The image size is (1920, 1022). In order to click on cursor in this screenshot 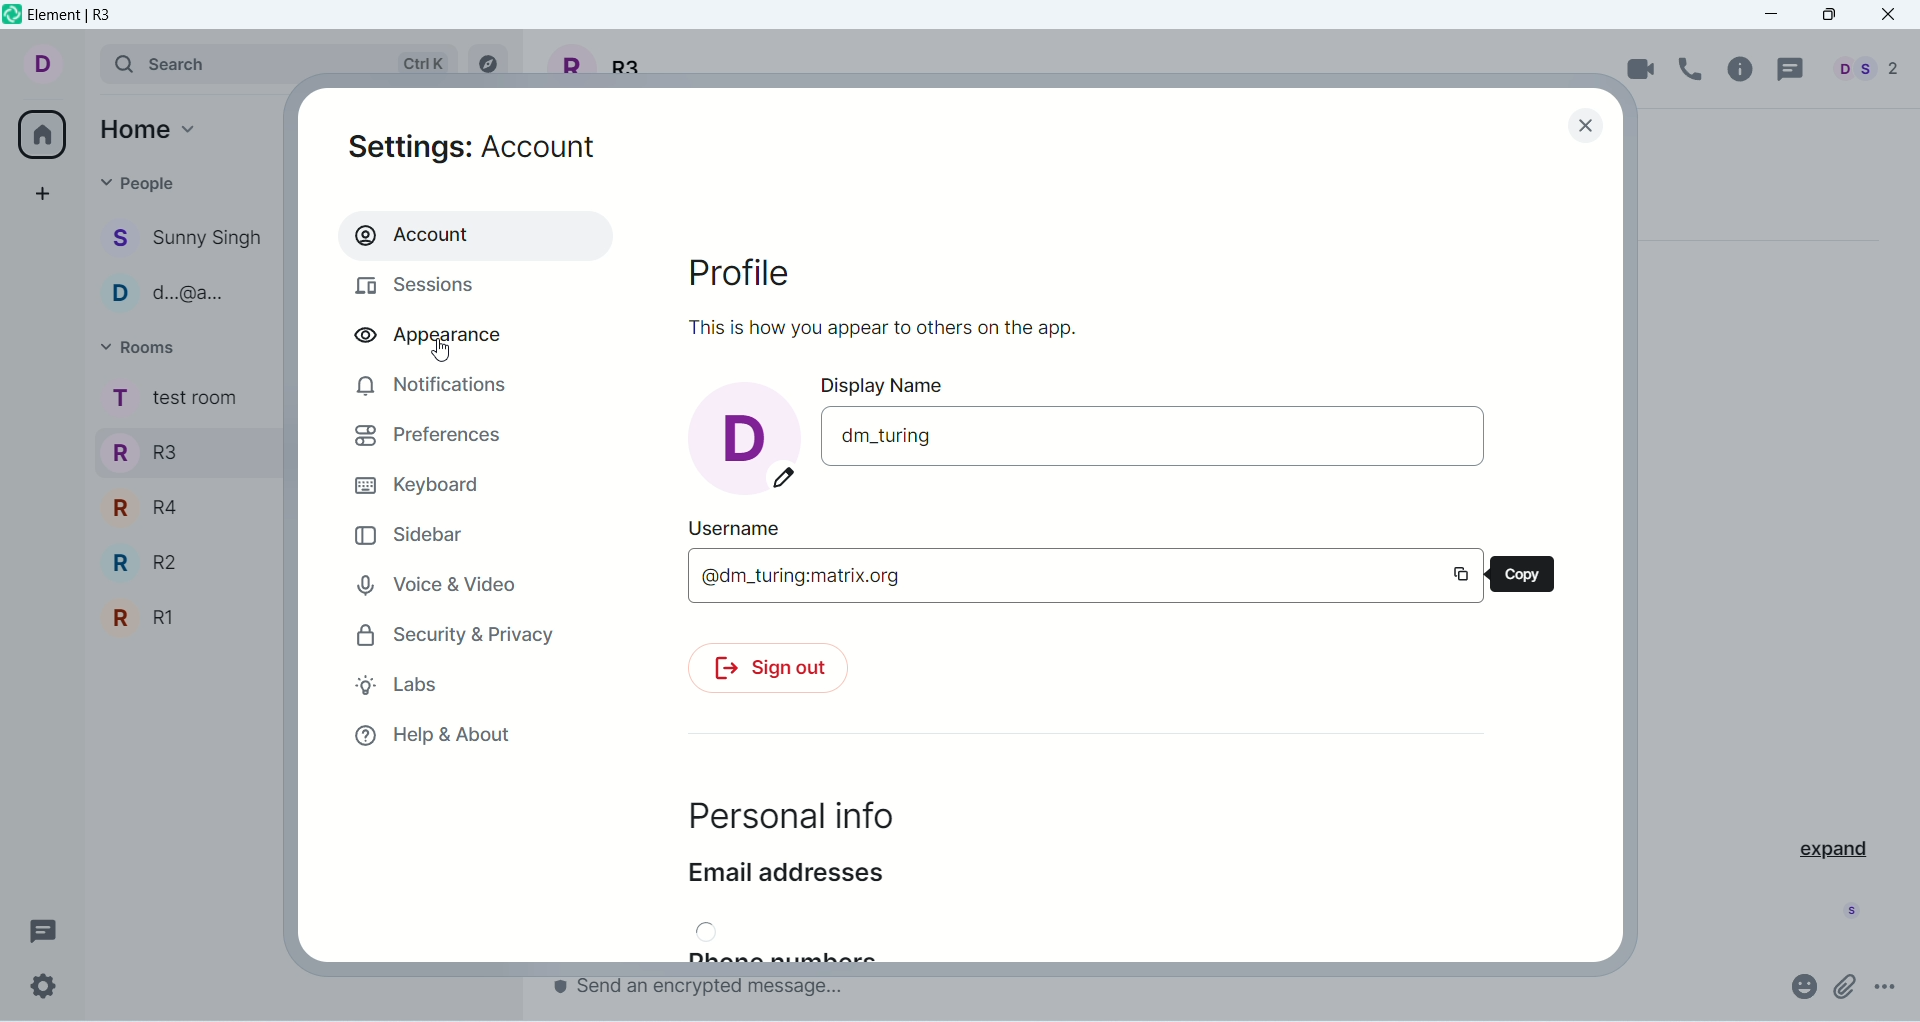, I will do `click(443, 354)`.